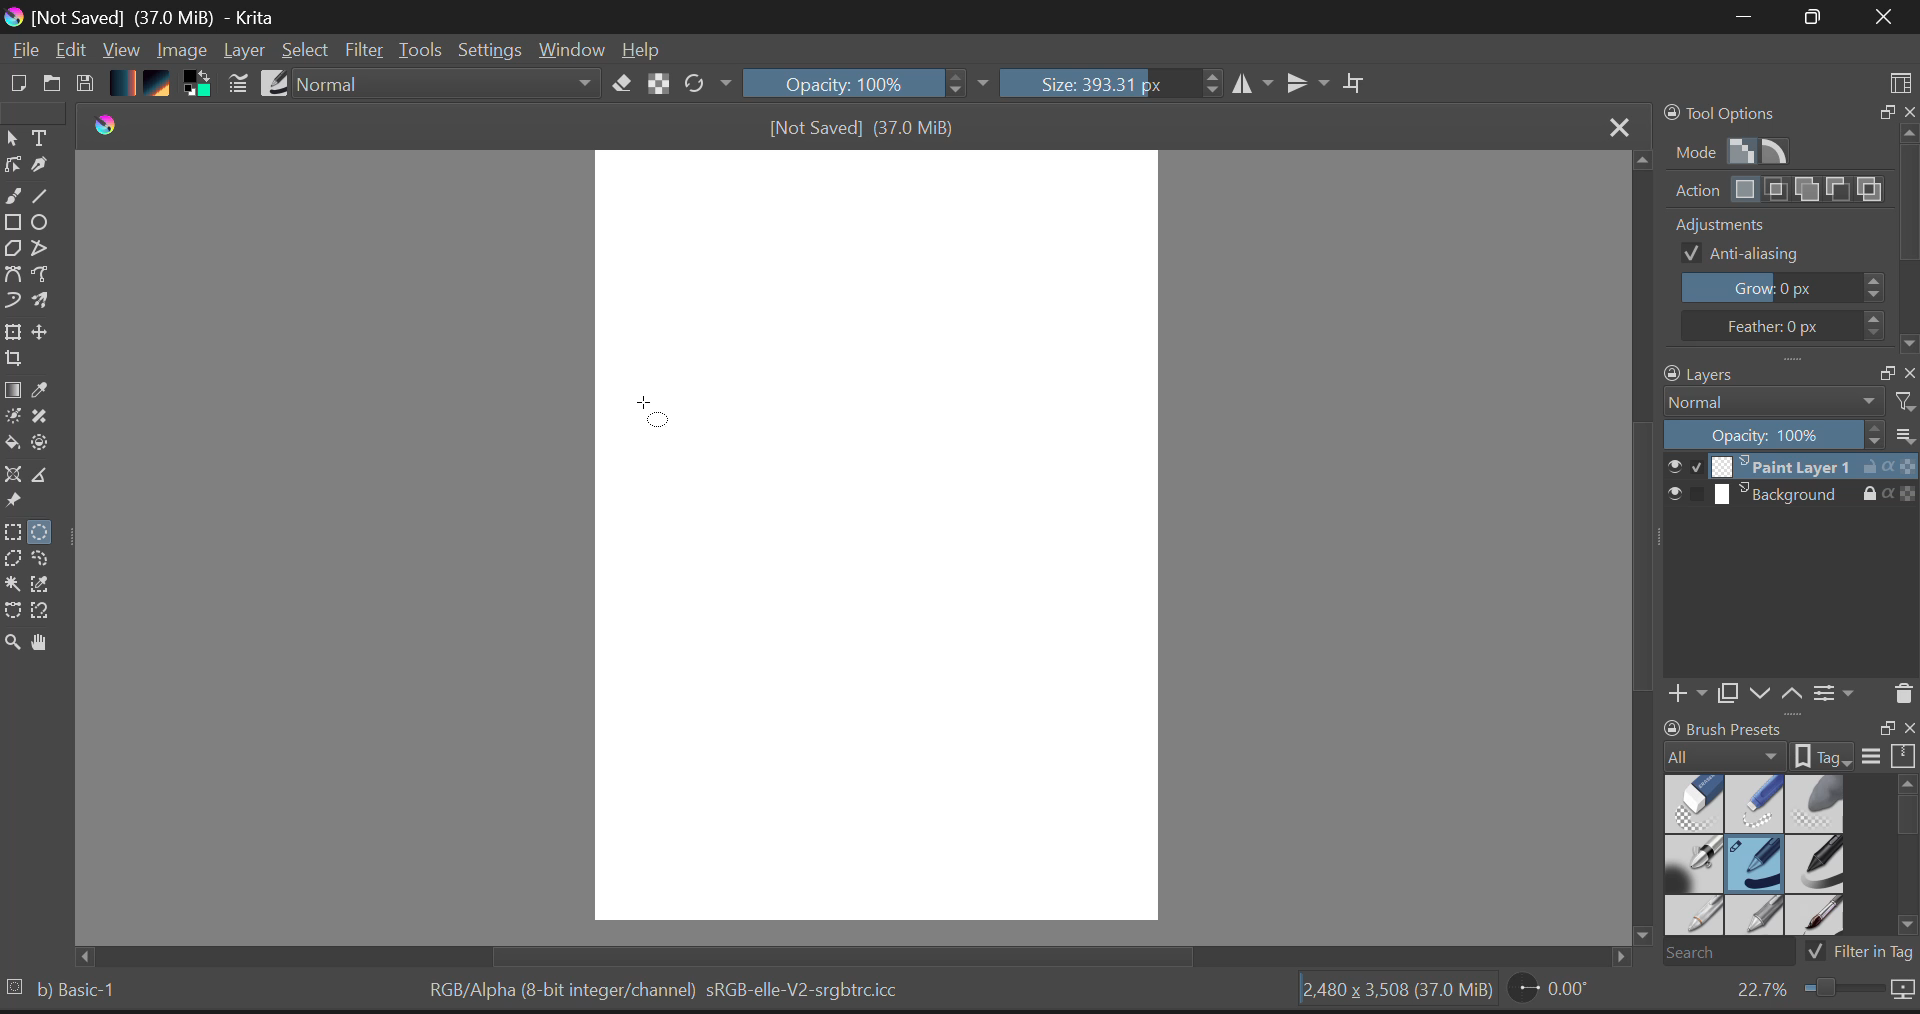  What do you see at coordinates (13, 392) in the screenshot?
I see `Gradient Fill` at bounding box center [13, 392].